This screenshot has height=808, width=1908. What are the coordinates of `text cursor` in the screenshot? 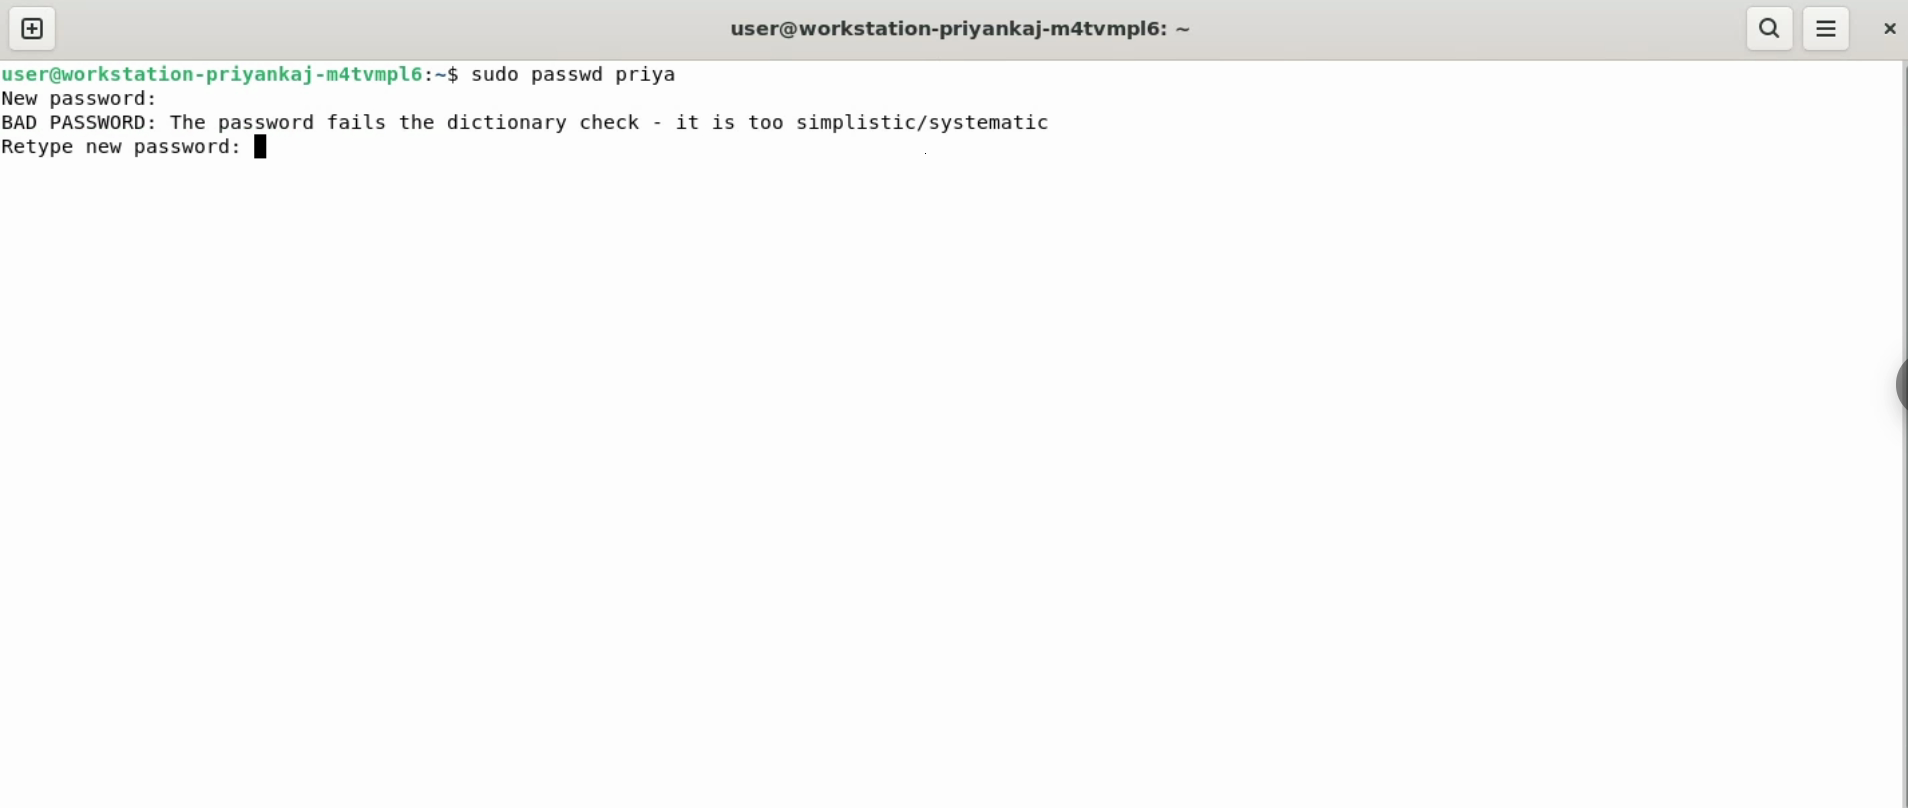 It's located at (266, 150).